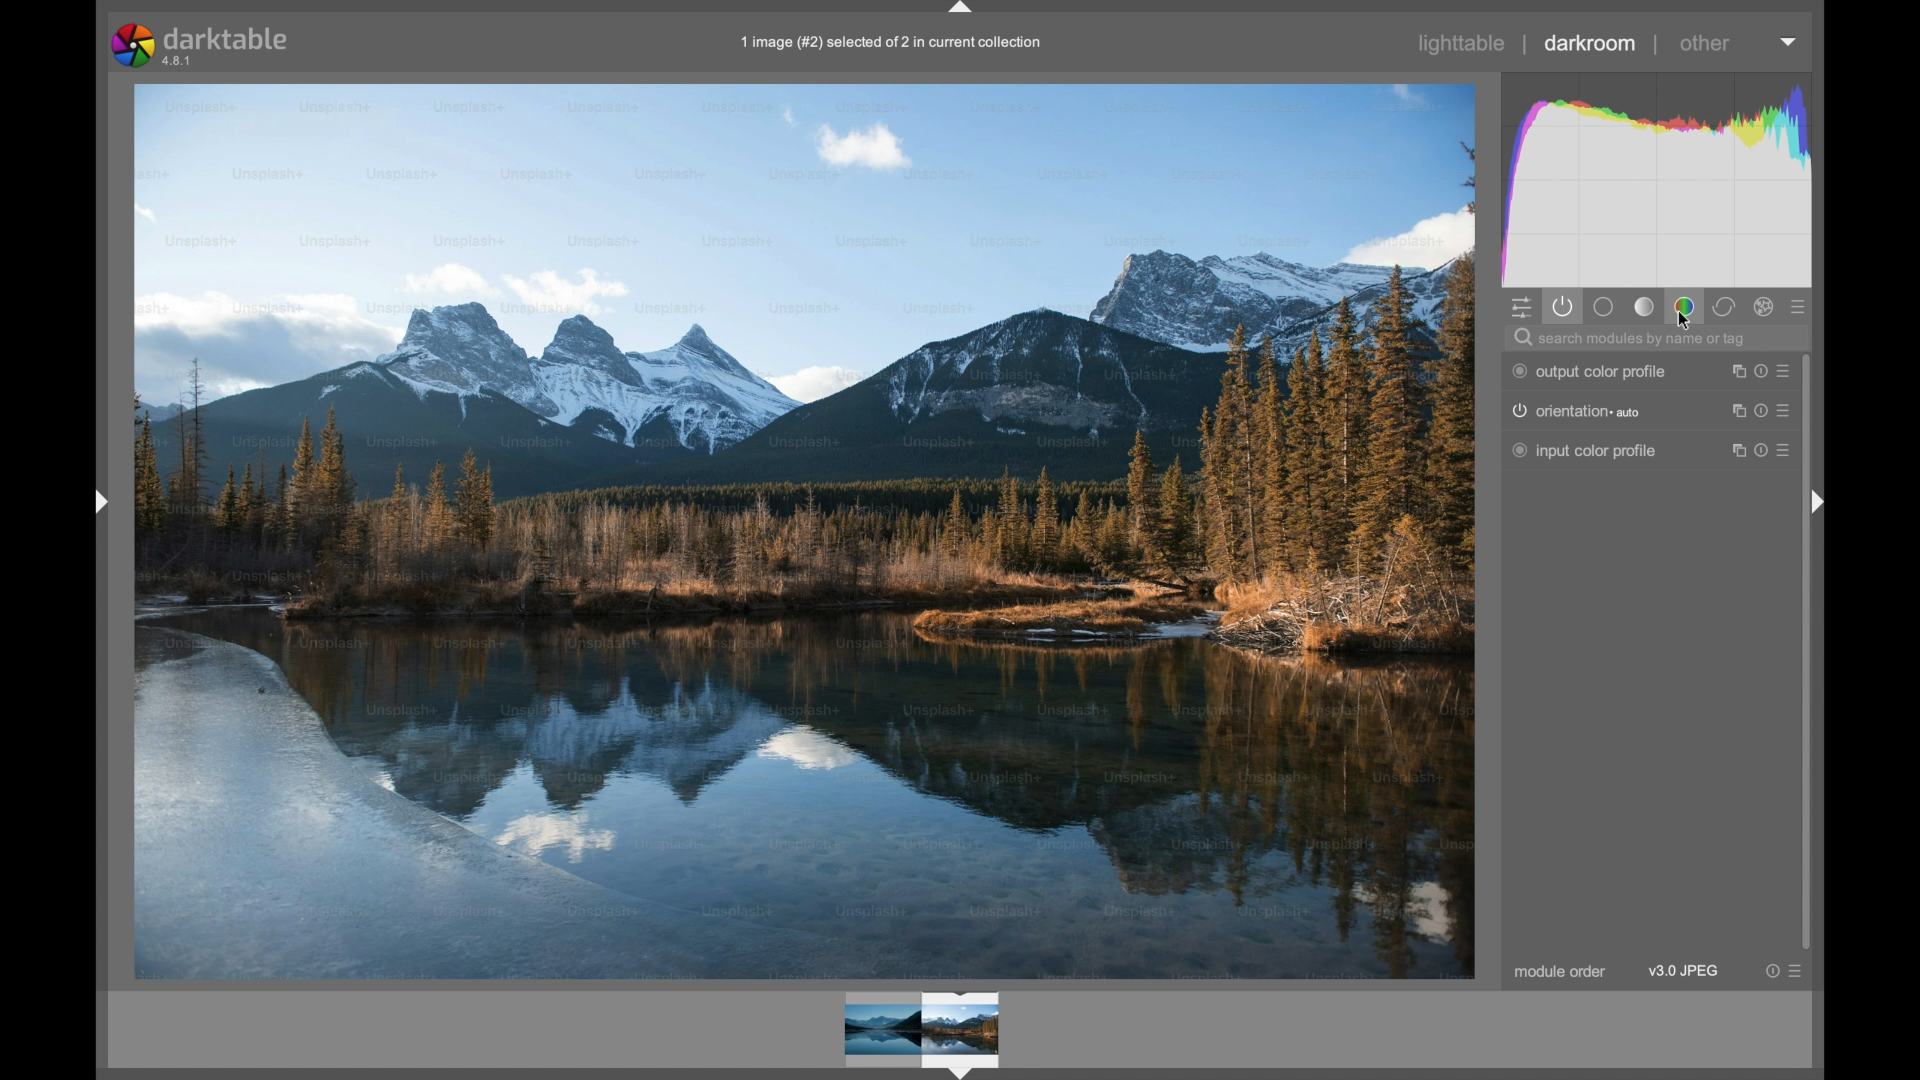 The image size is (1920, 1080). What do you see at coordinates (1724, 308) in the screenshot?
I see `correct` at bounding box center [1724, 308].